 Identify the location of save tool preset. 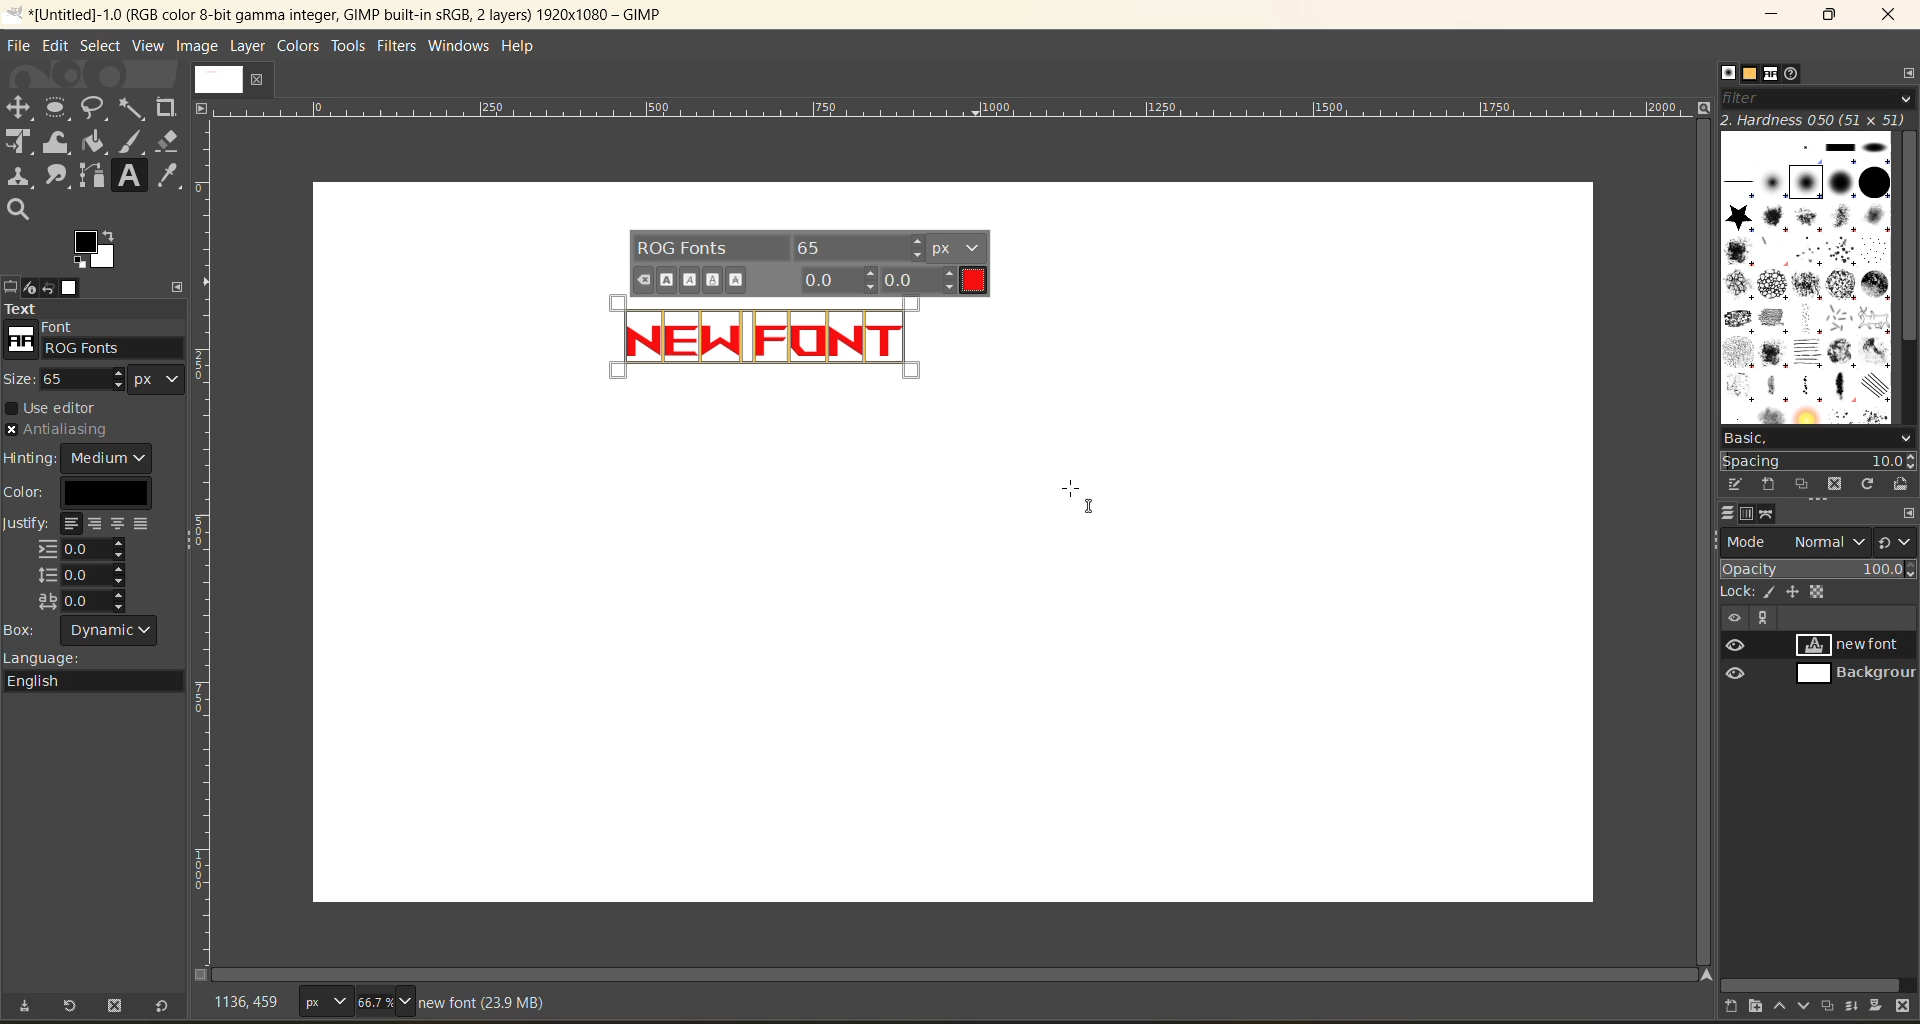
(31, 1004).